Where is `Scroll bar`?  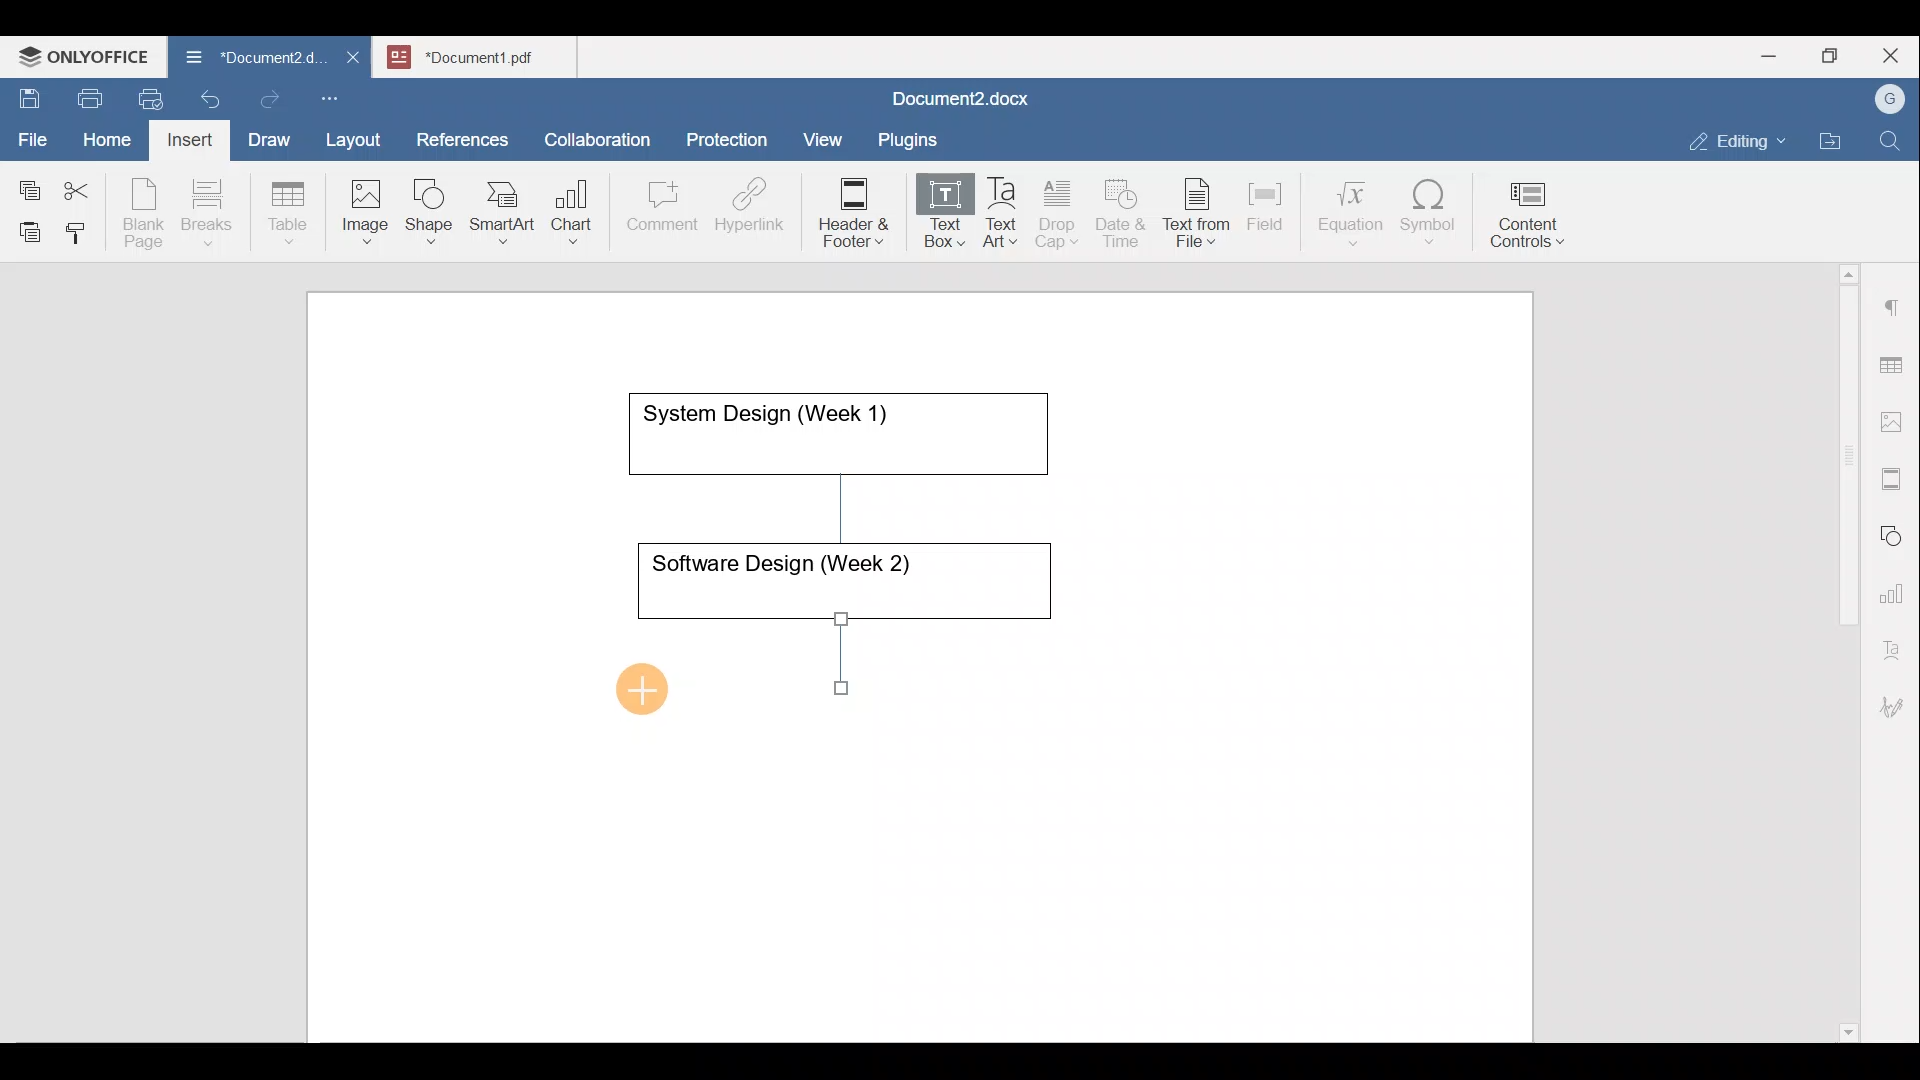 Scroll bar is located at coordinates (1841, 649).